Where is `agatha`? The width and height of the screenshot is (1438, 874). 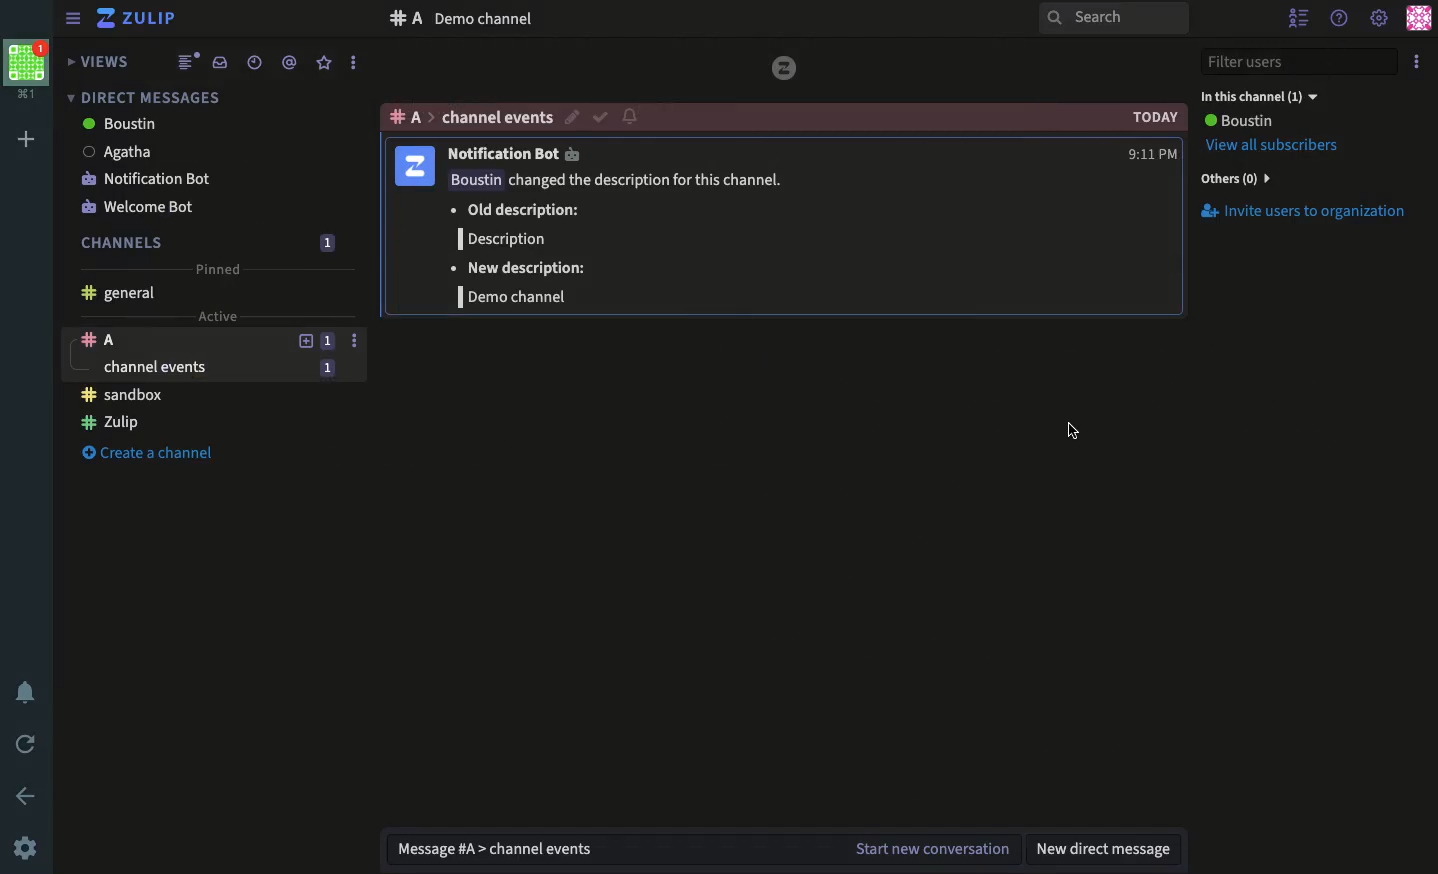
agatha is located at coordinates (122, 150).